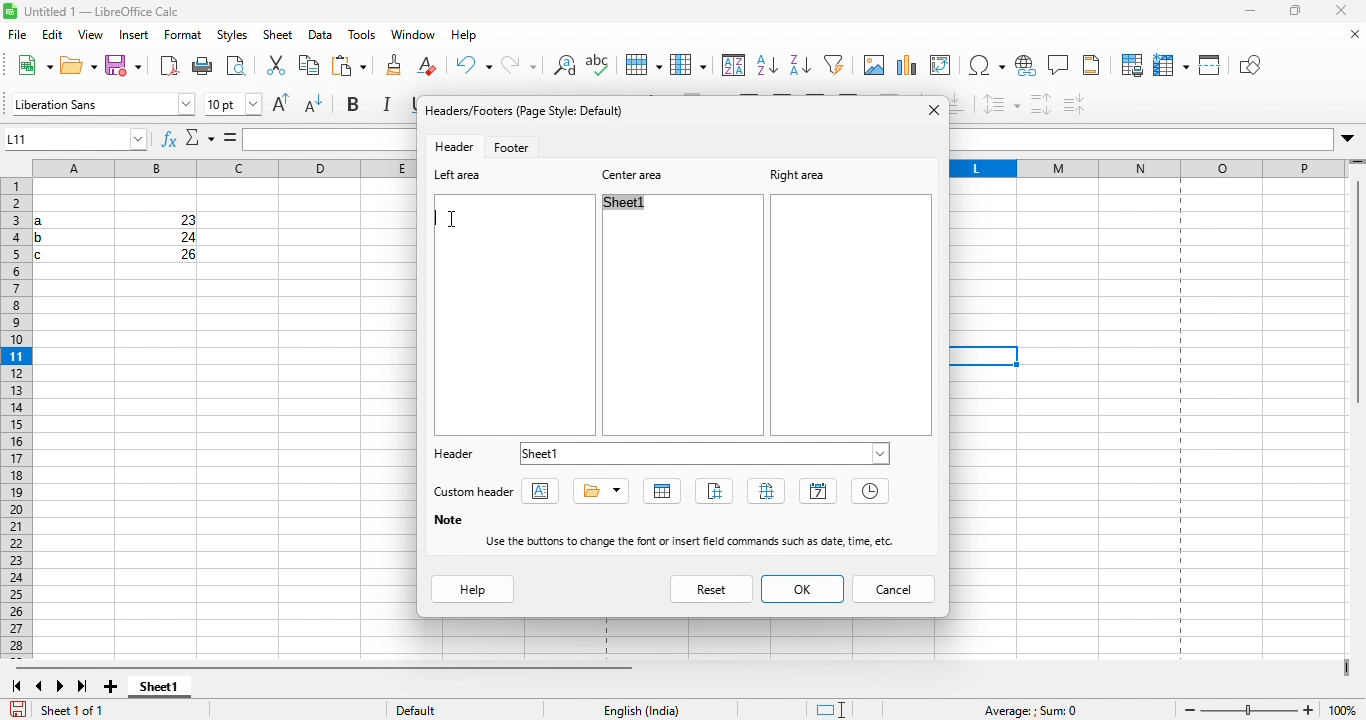 Image resolution: width=1366 pixels, height=720 pixels. What do you see at coordinates (409, 38) in the screenshot?
I see `window` at bounding box center [409, 38].